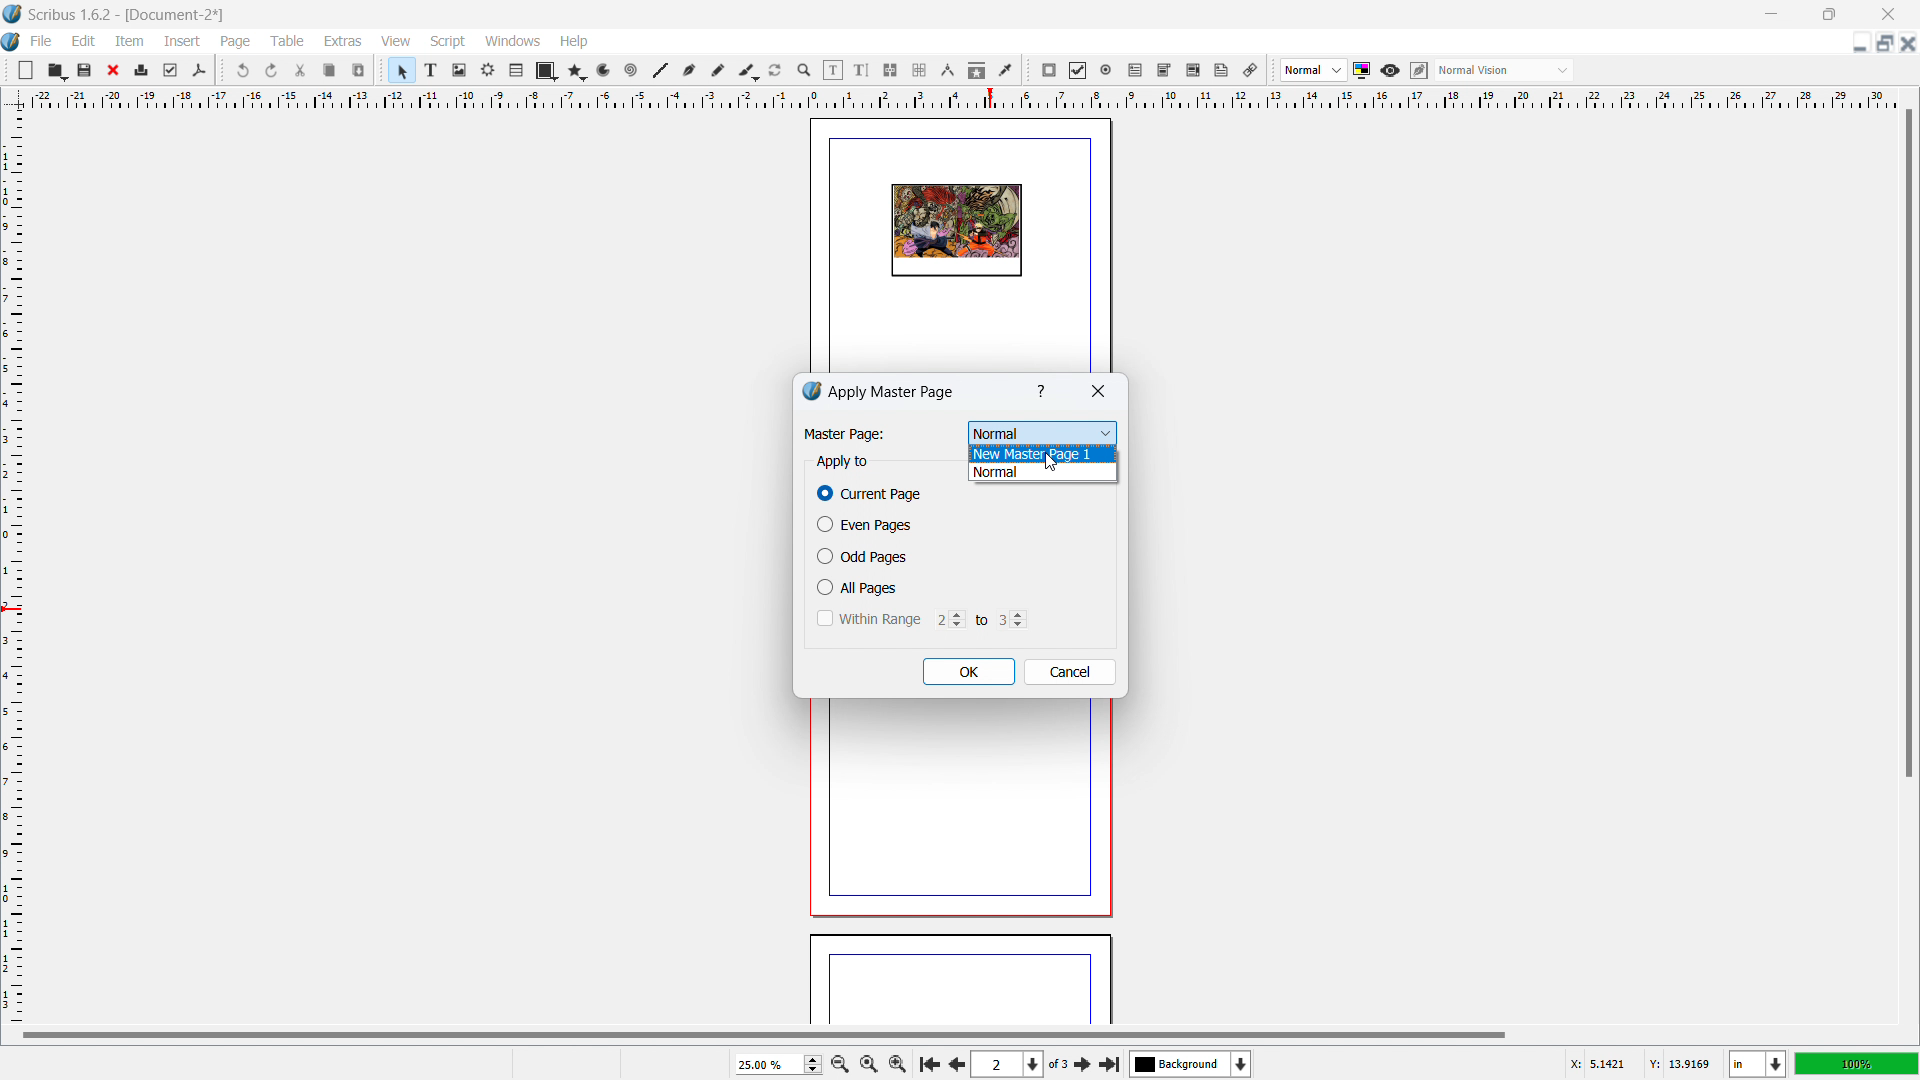 Image resolution: width=1920 pixels, height=1080 pixels. Describe the element at coordinates (344, 41) in the screenshot. I see `extras` at that location.